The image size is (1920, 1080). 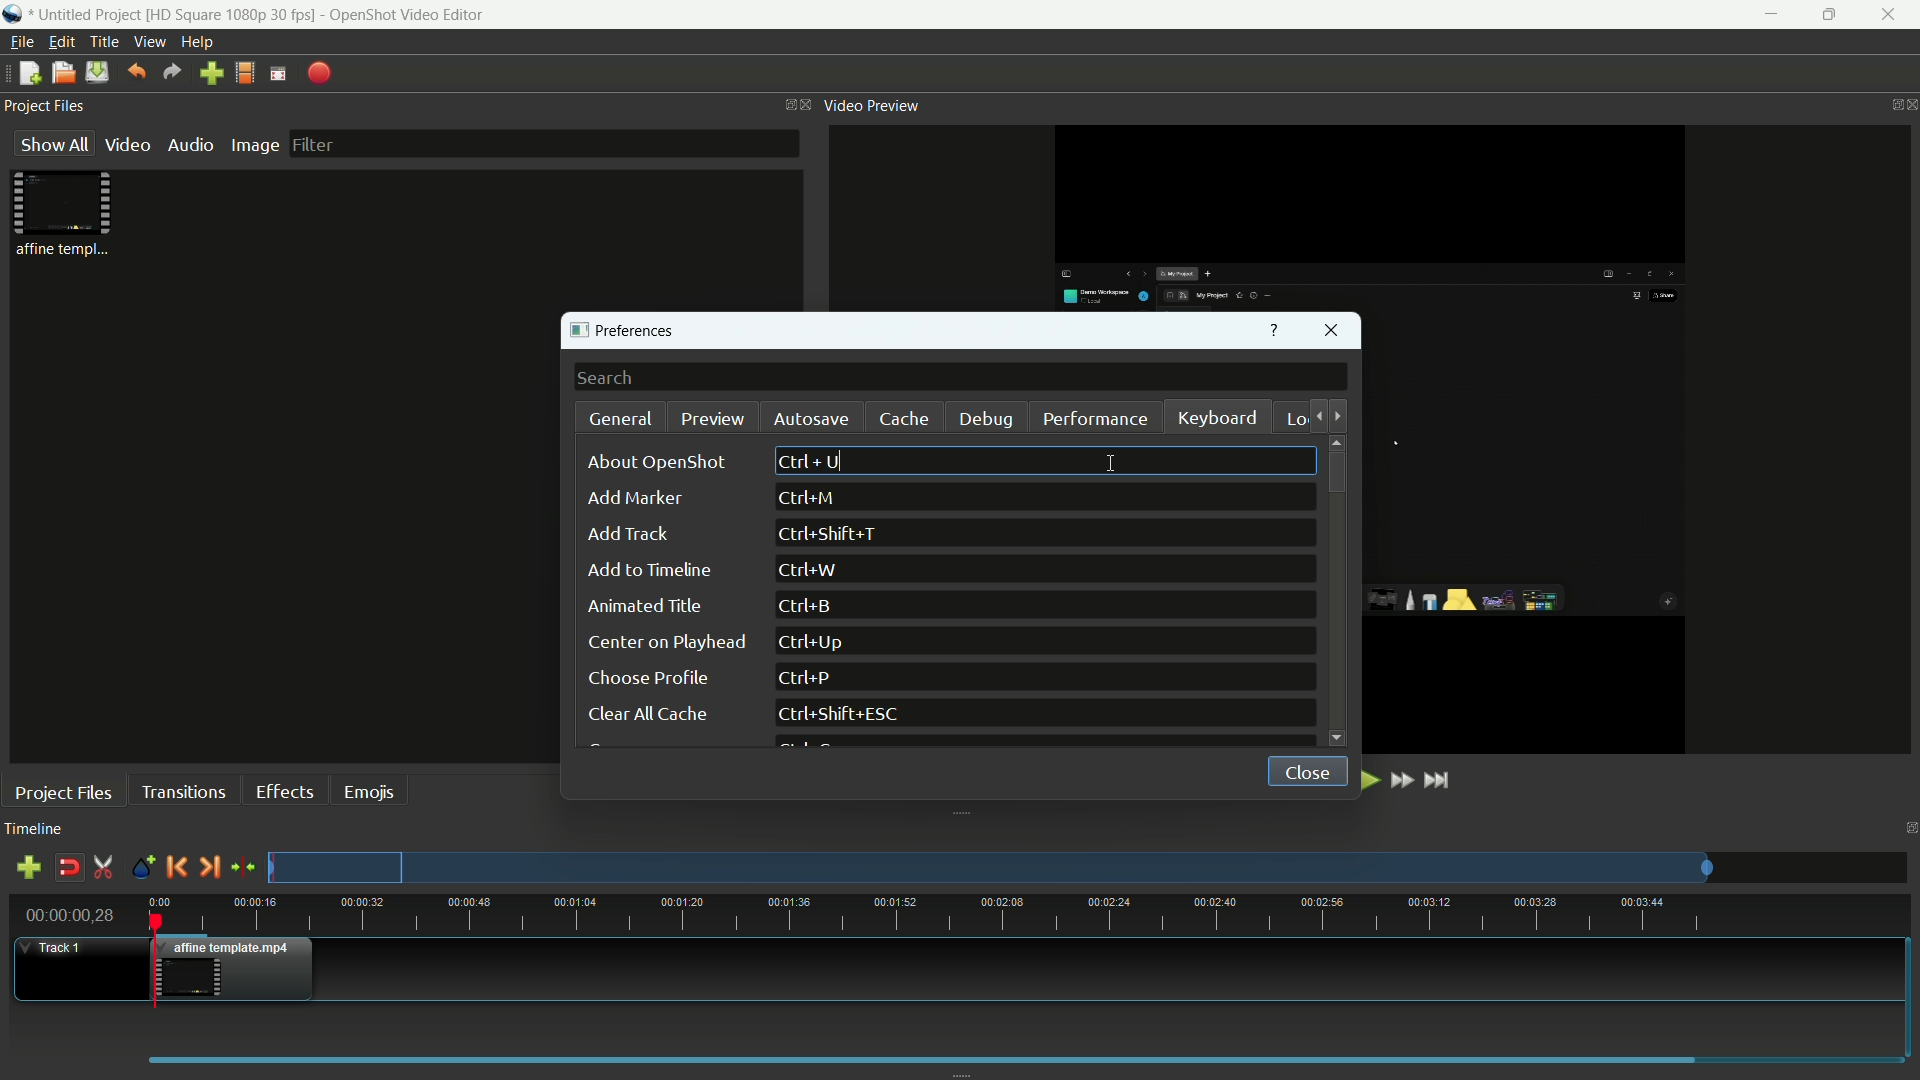 I want to click on search bar, so click(x=961, y=378).